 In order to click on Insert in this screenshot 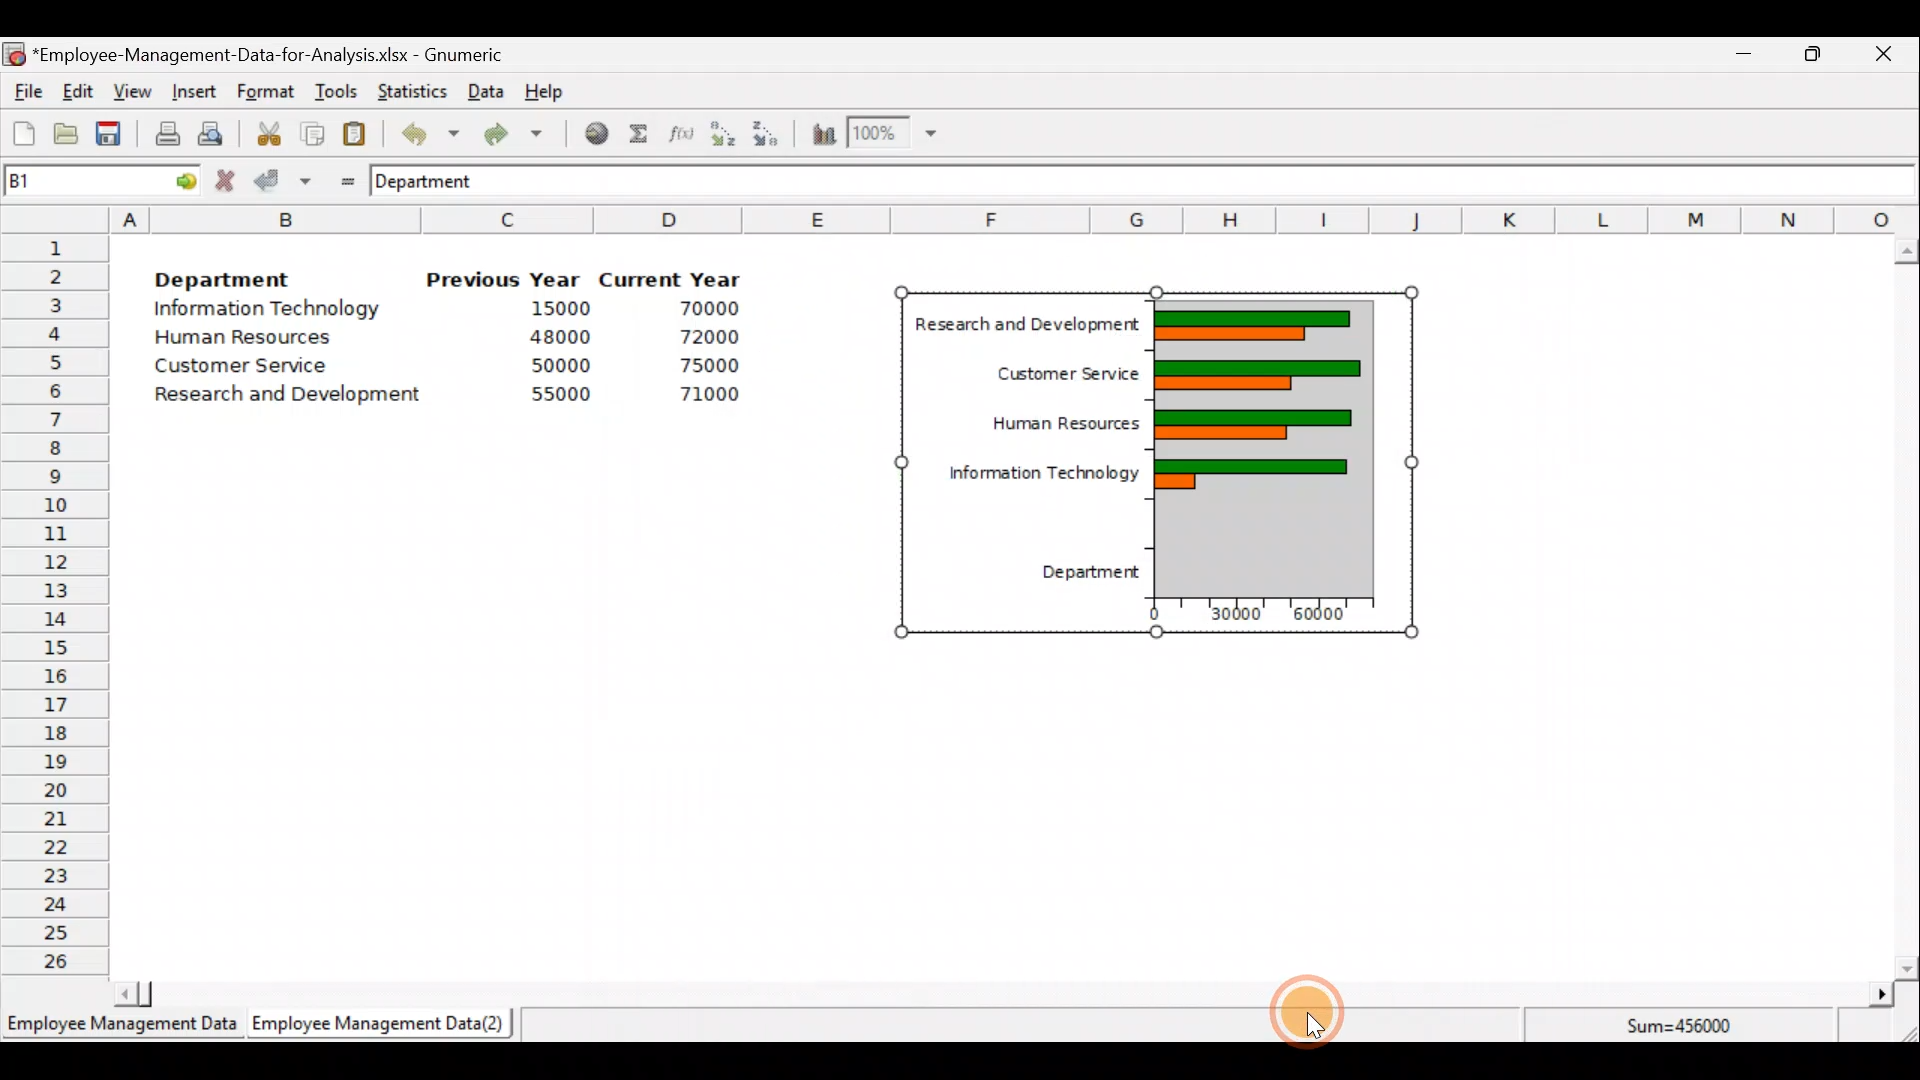, I will do `click(192, 92)`.